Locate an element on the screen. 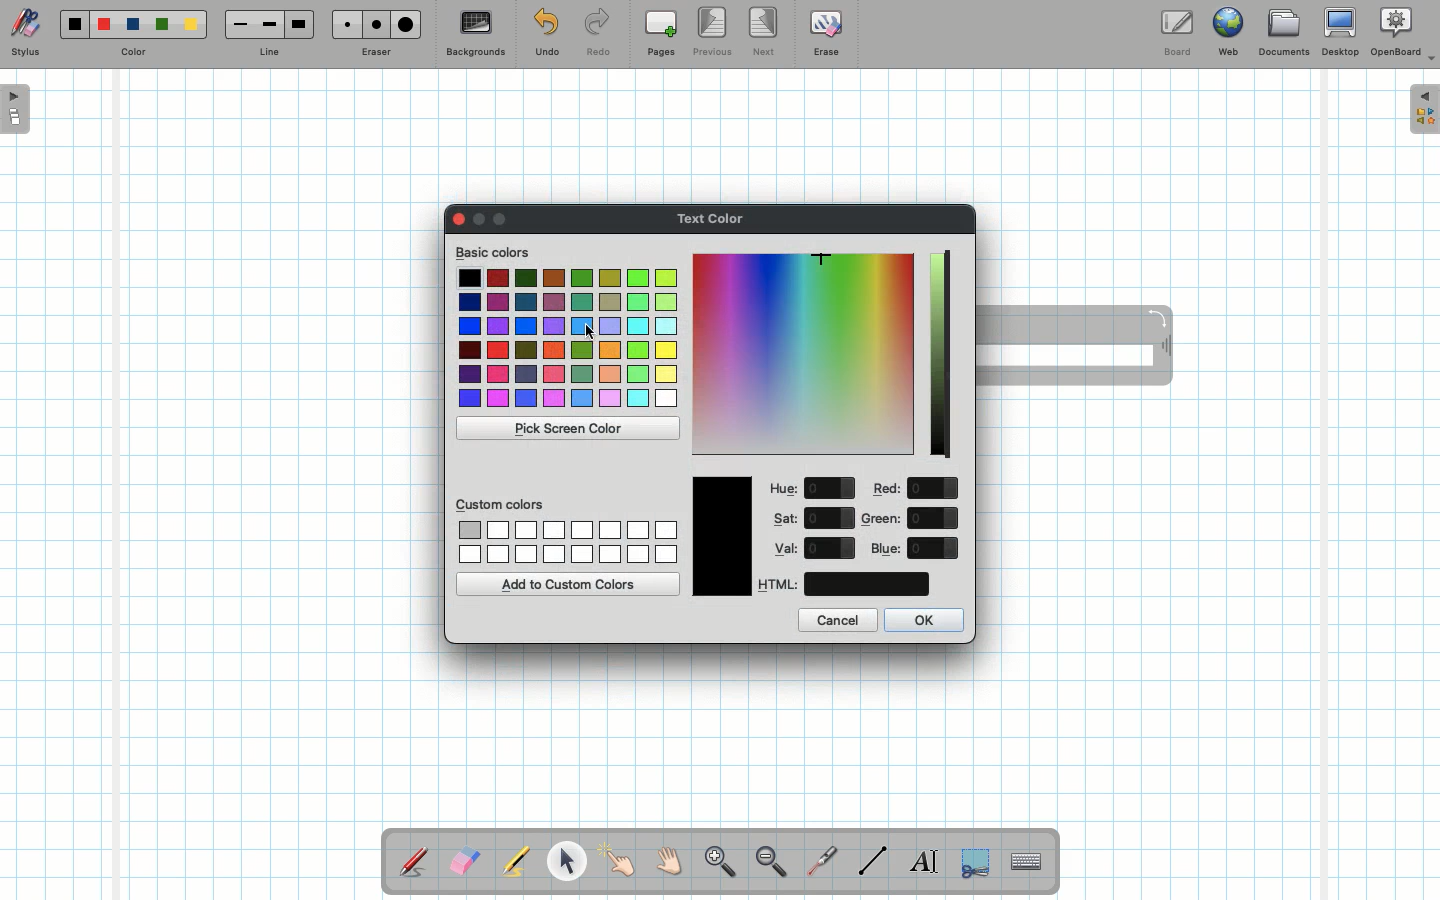  Eraser is located at coordinates (464, 863).